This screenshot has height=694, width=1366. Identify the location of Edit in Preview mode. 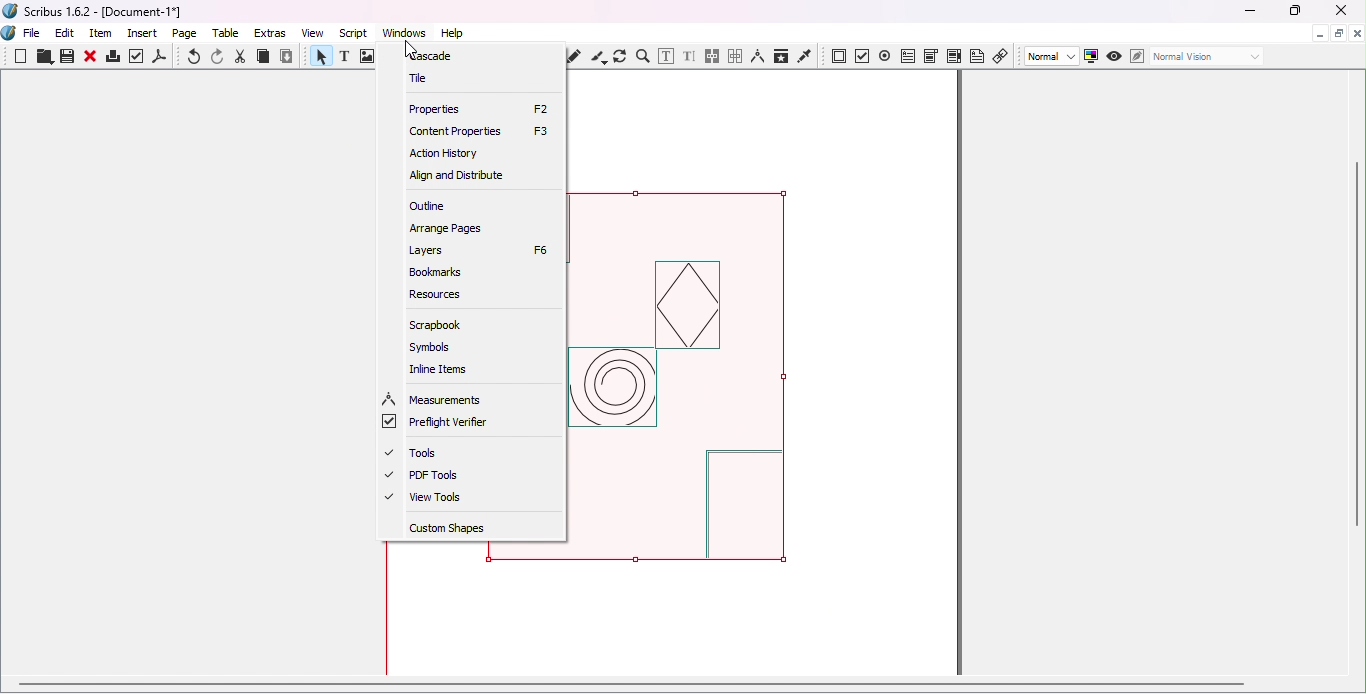
(1136, 55).